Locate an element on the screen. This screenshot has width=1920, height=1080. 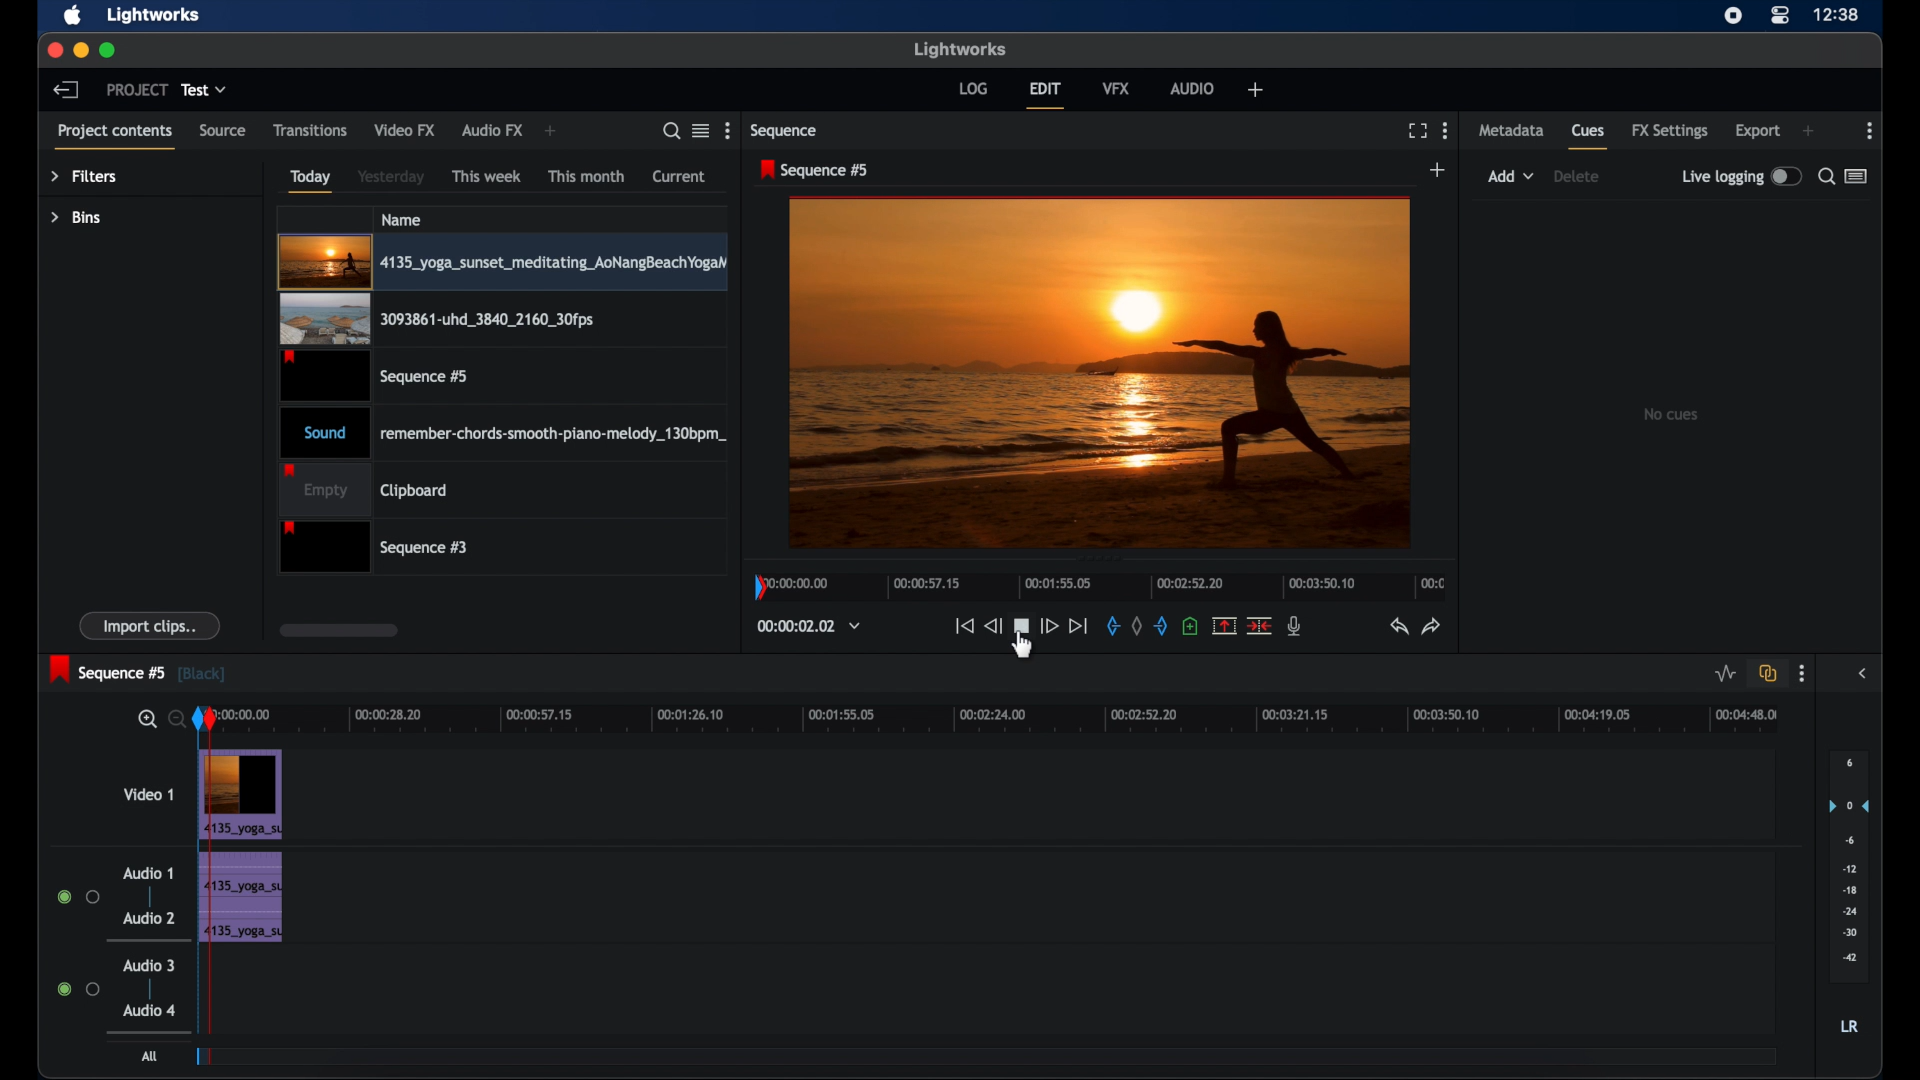
undo is located at coordinates (1399, 627).